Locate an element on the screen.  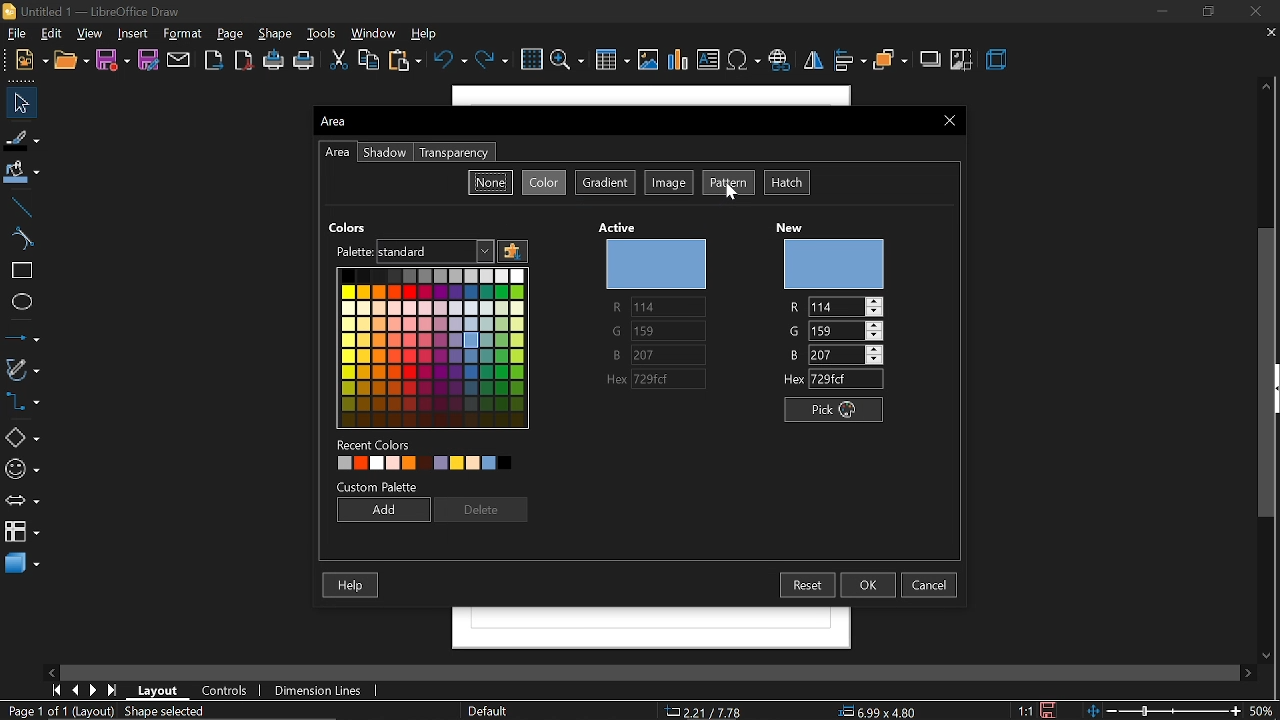
logo is located at coordinates (8, 10).